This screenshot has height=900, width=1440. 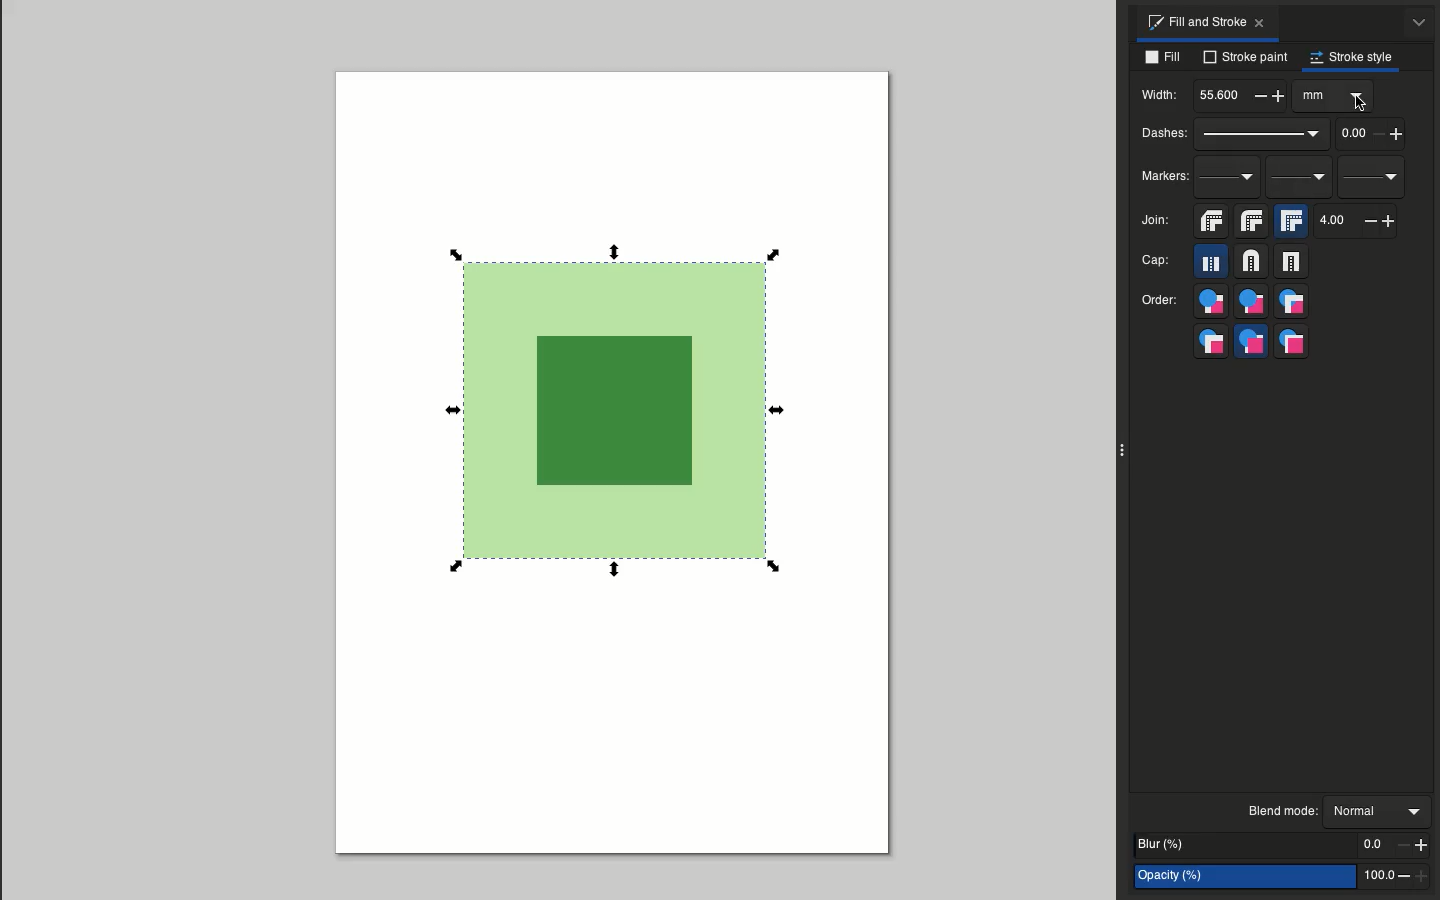 I want to click on Stroke, markers, fill, so click(x=1253, y=342).